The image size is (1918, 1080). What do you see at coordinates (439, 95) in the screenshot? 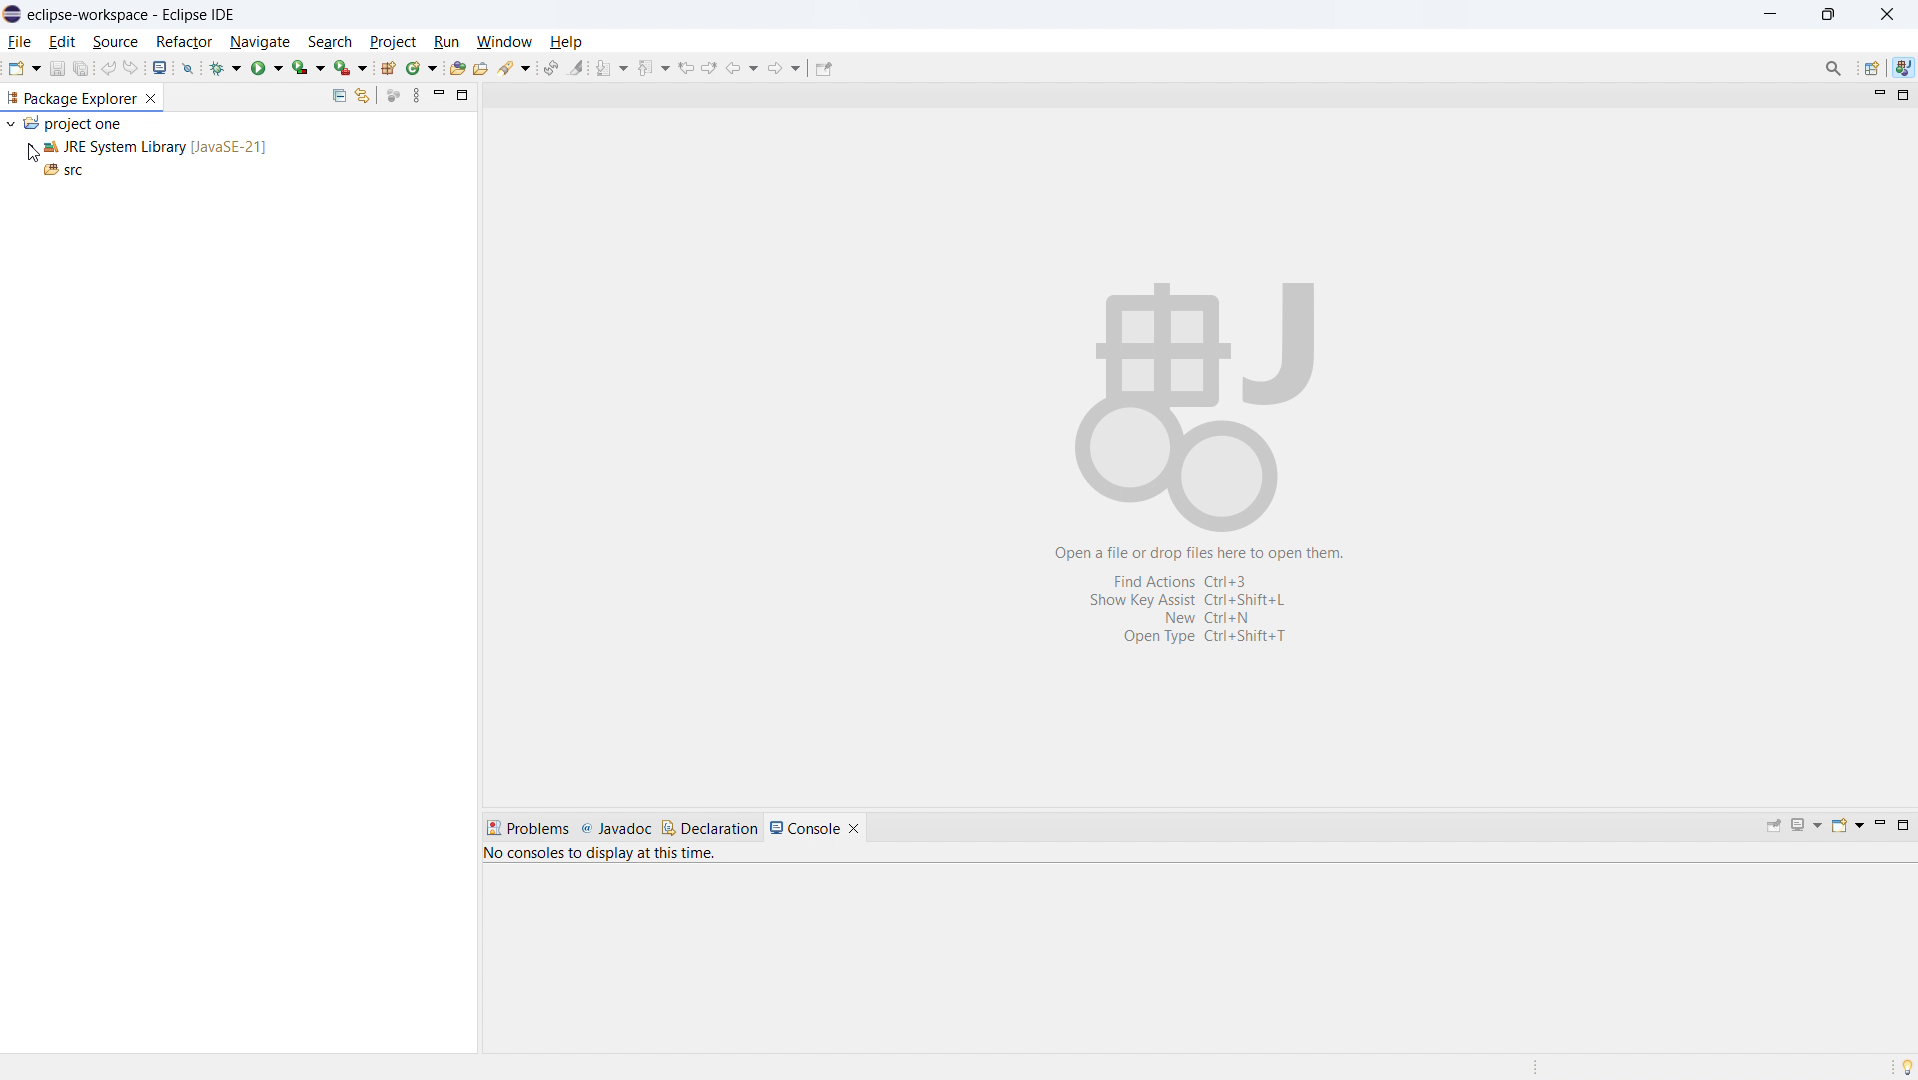
I see `minimize` at bounding box center [439, 95].